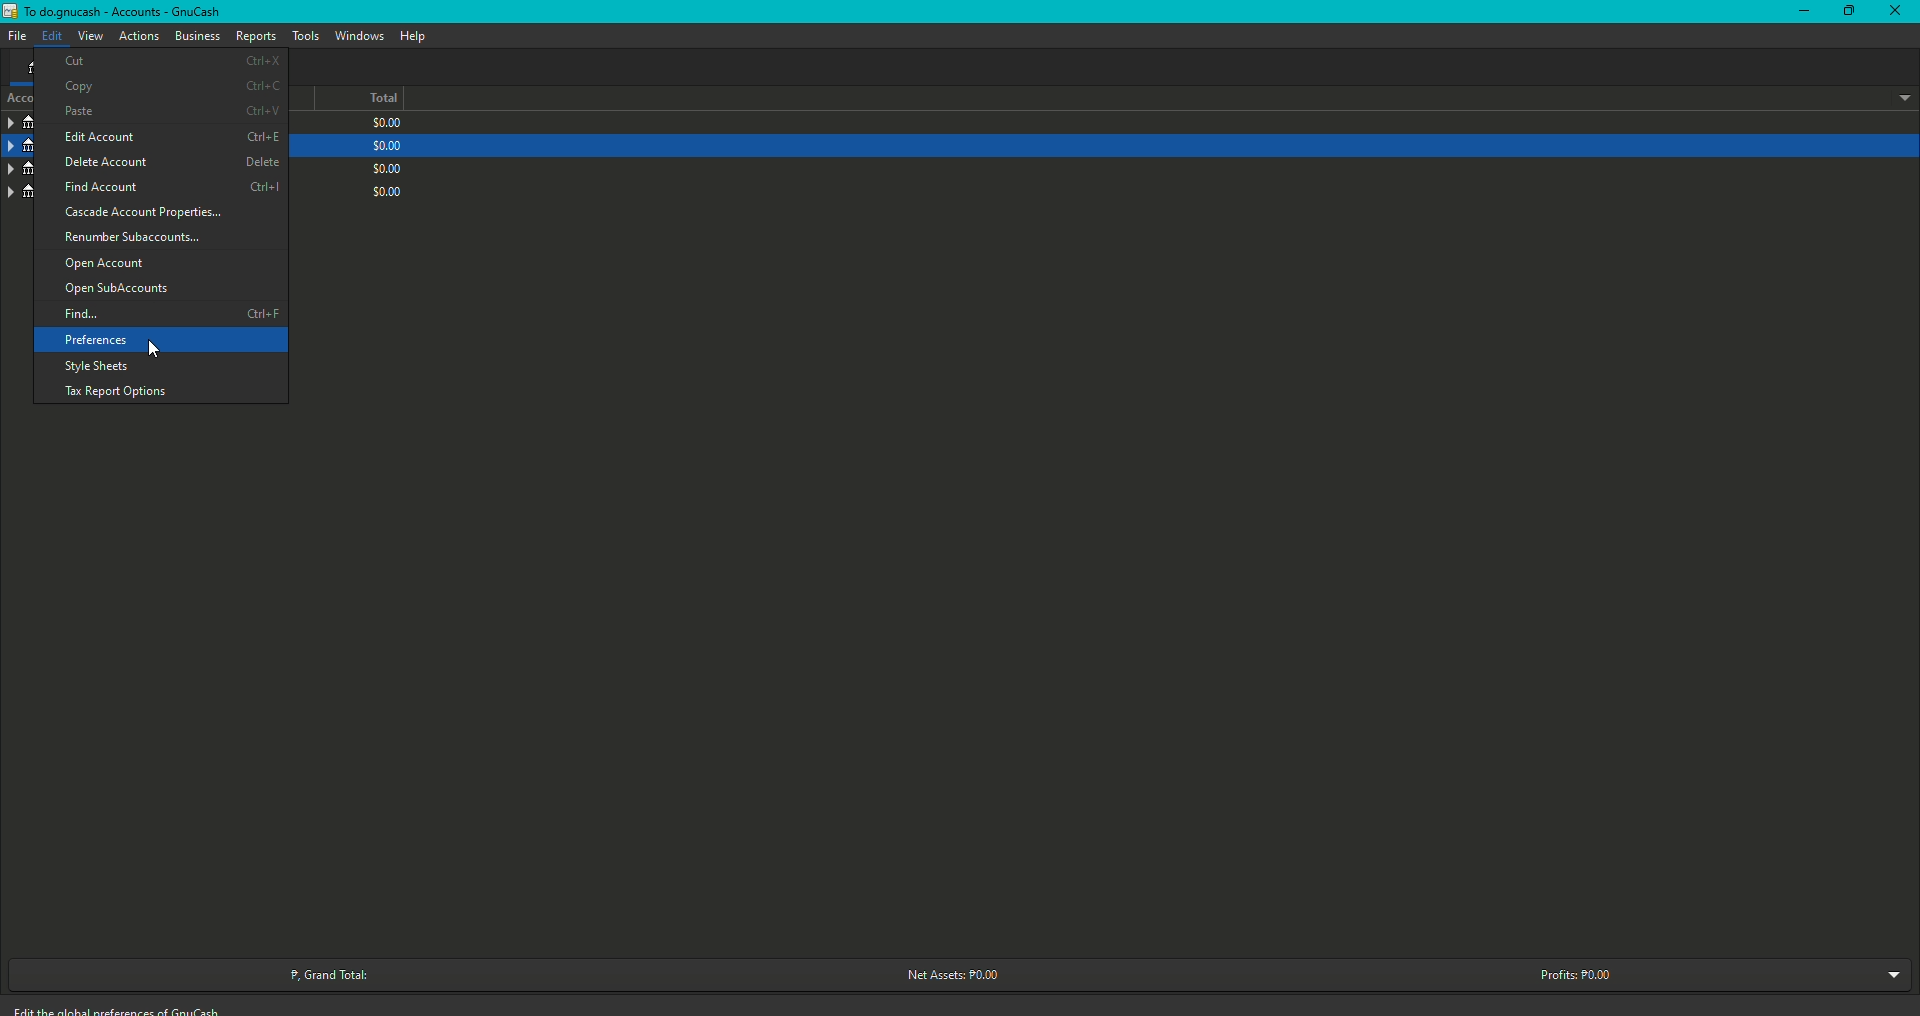  Describe the element at coordinates (117, 290) in the screenshot. I see `Open SubAccounts` at that location.